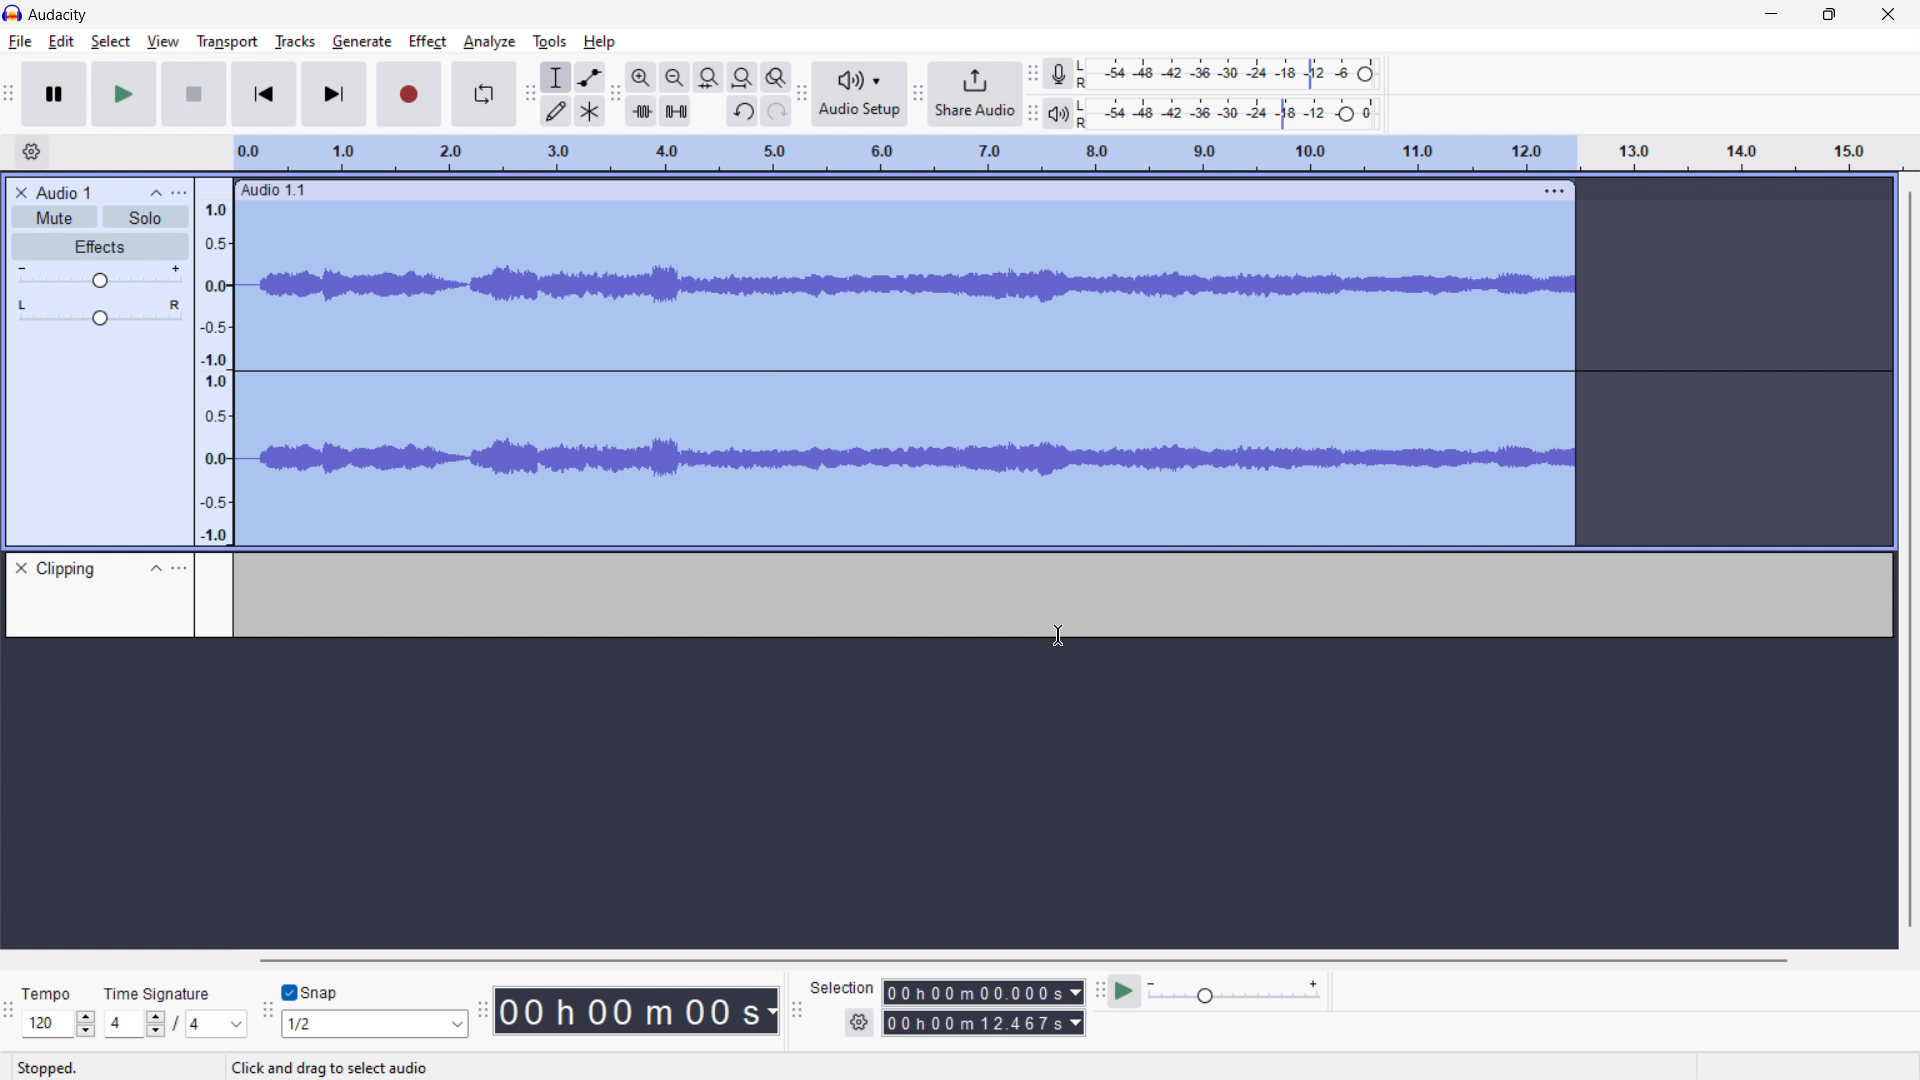  What do you see at coordinates (590, 110) in the screenshot?
I see `multi tool` at bounding box center [590, 110].